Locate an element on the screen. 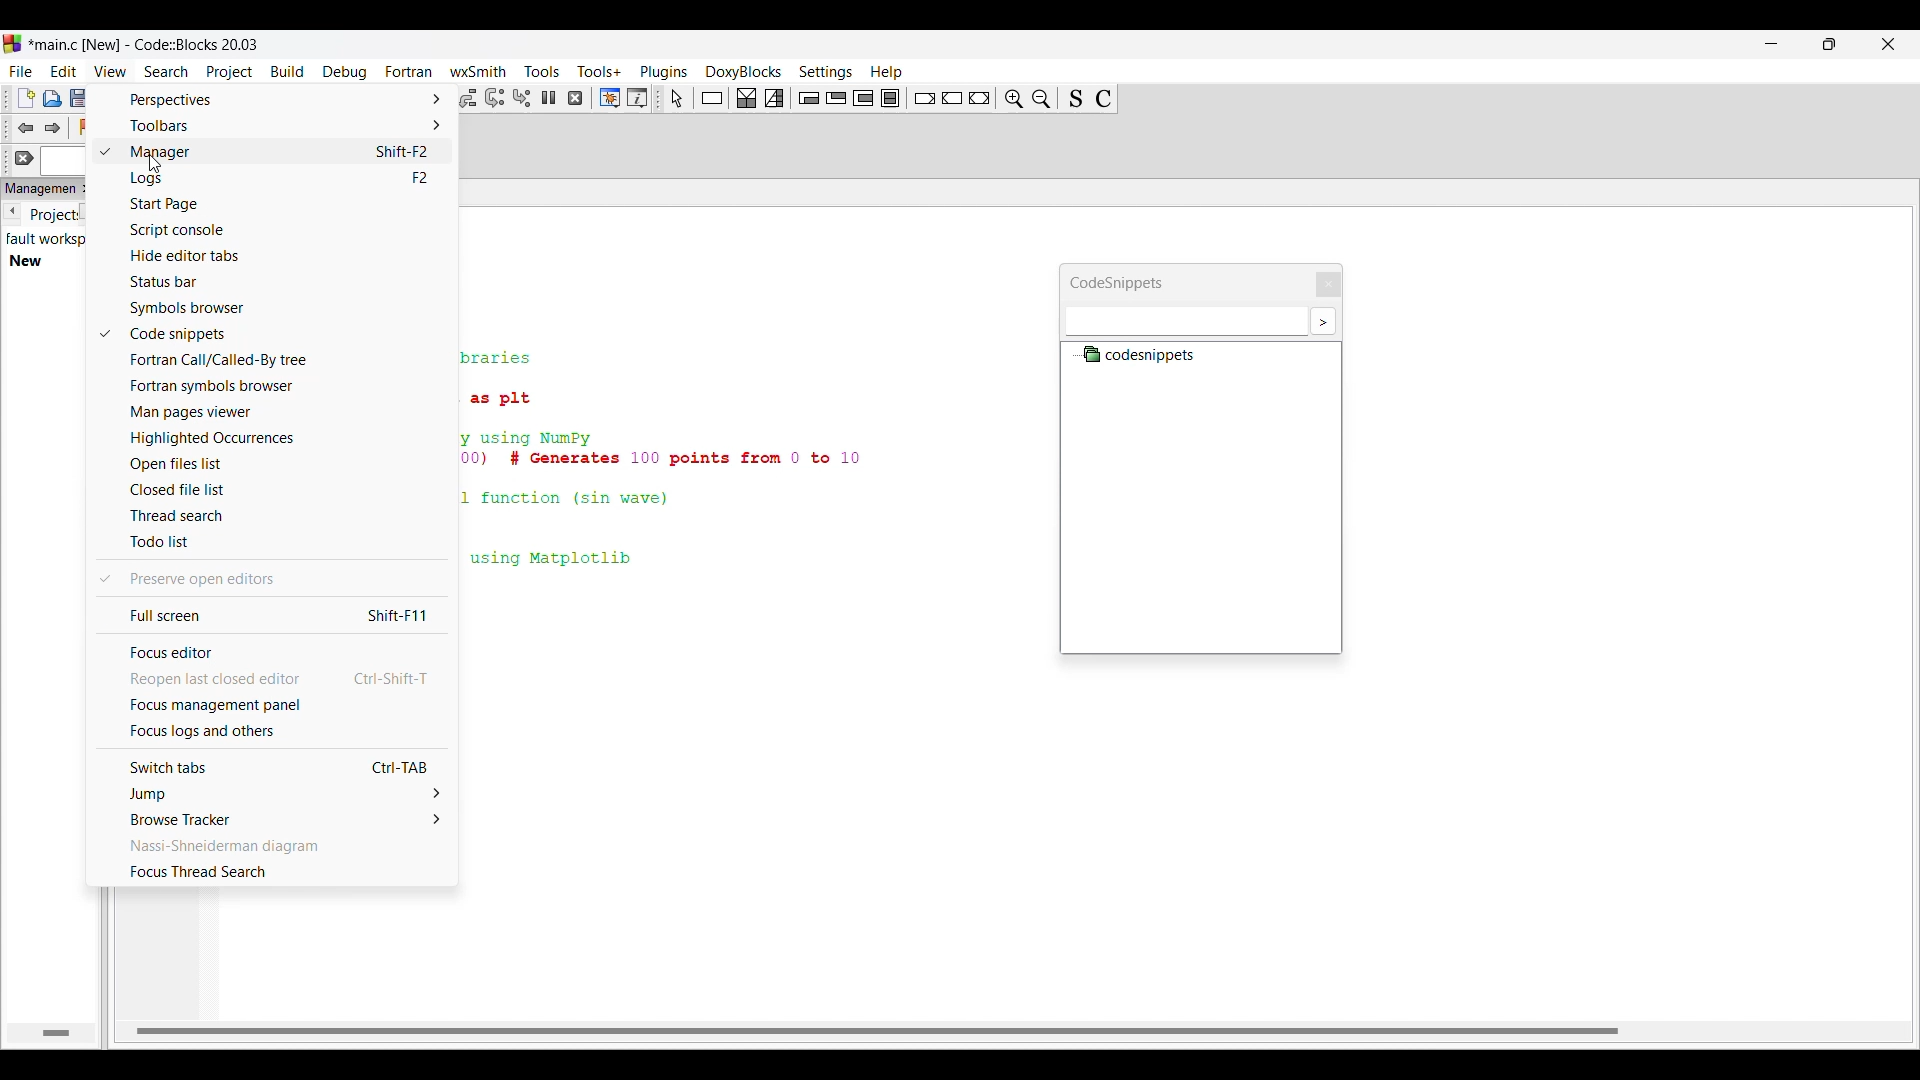 The image size is (1920, 1080). Toggle back is located at coordinates (26, 129).